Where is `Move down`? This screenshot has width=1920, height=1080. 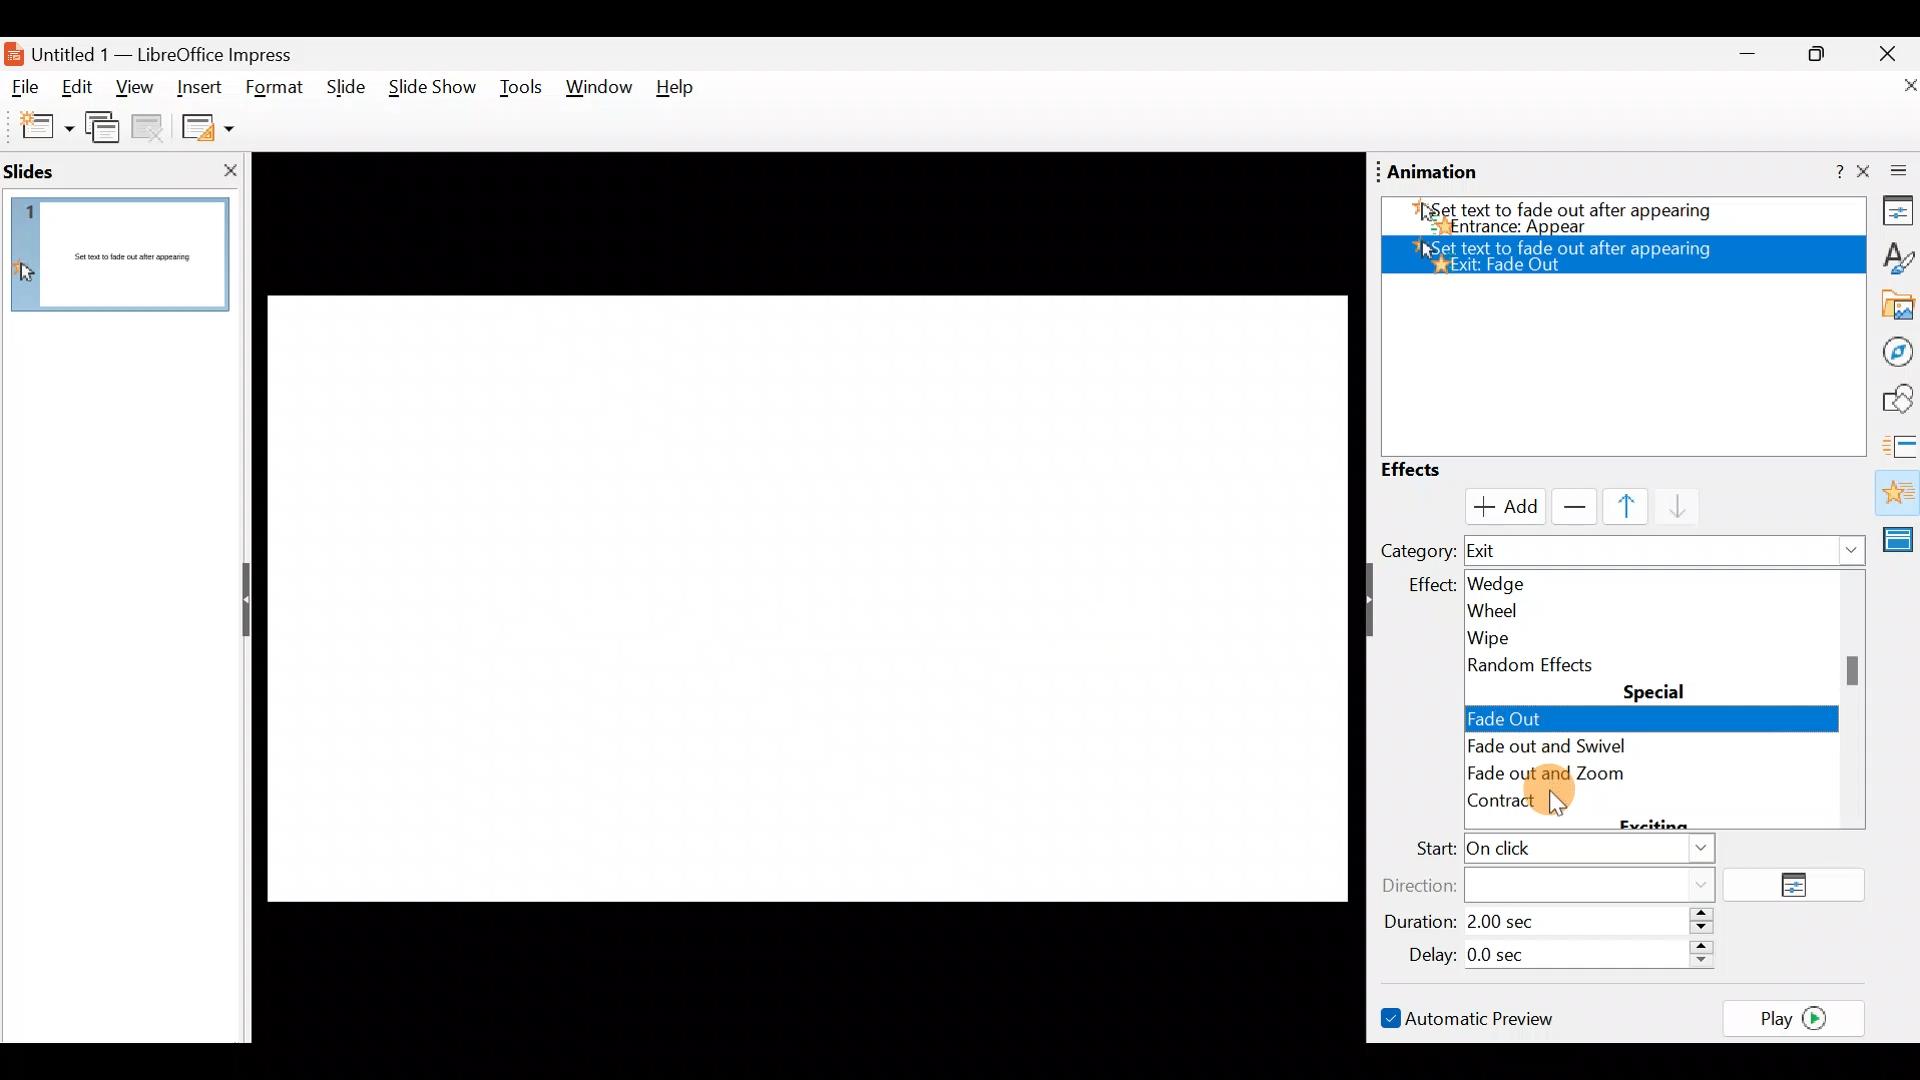
Move down is located at coordinates (1669, 508).